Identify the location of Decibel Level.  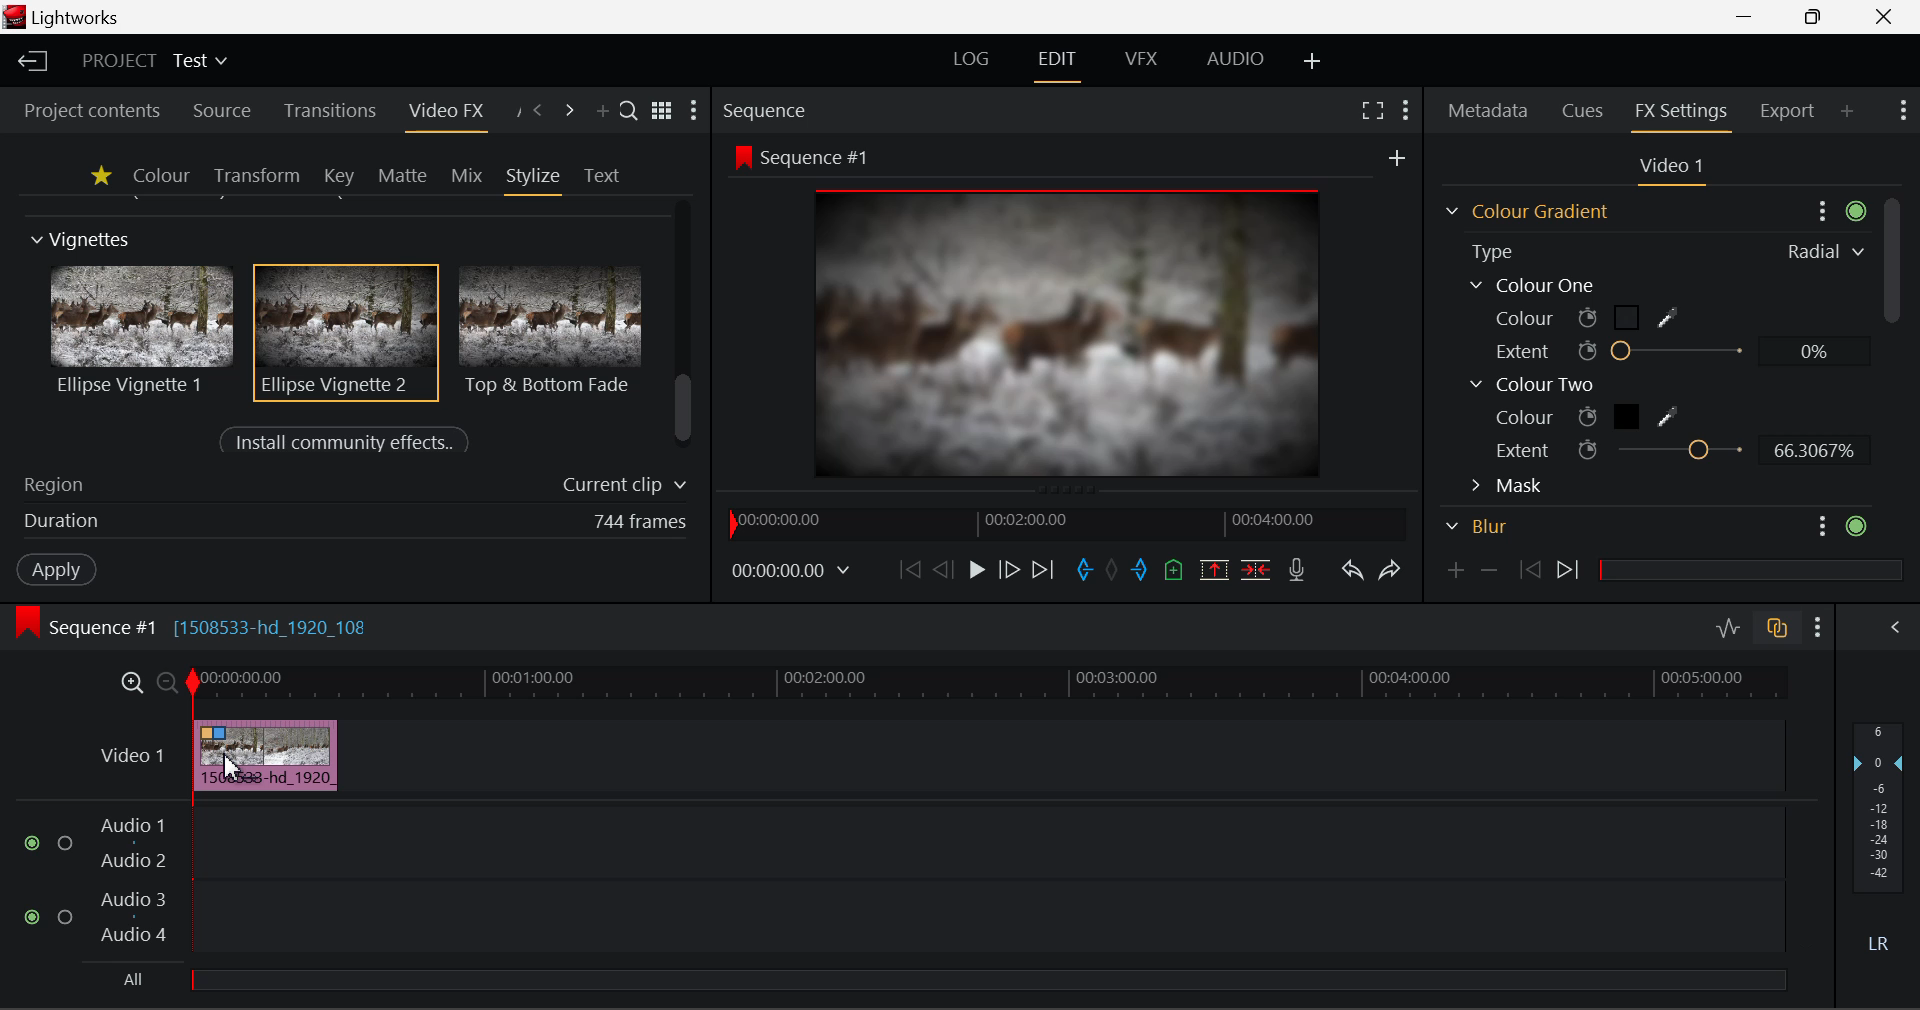
(1879, 844).